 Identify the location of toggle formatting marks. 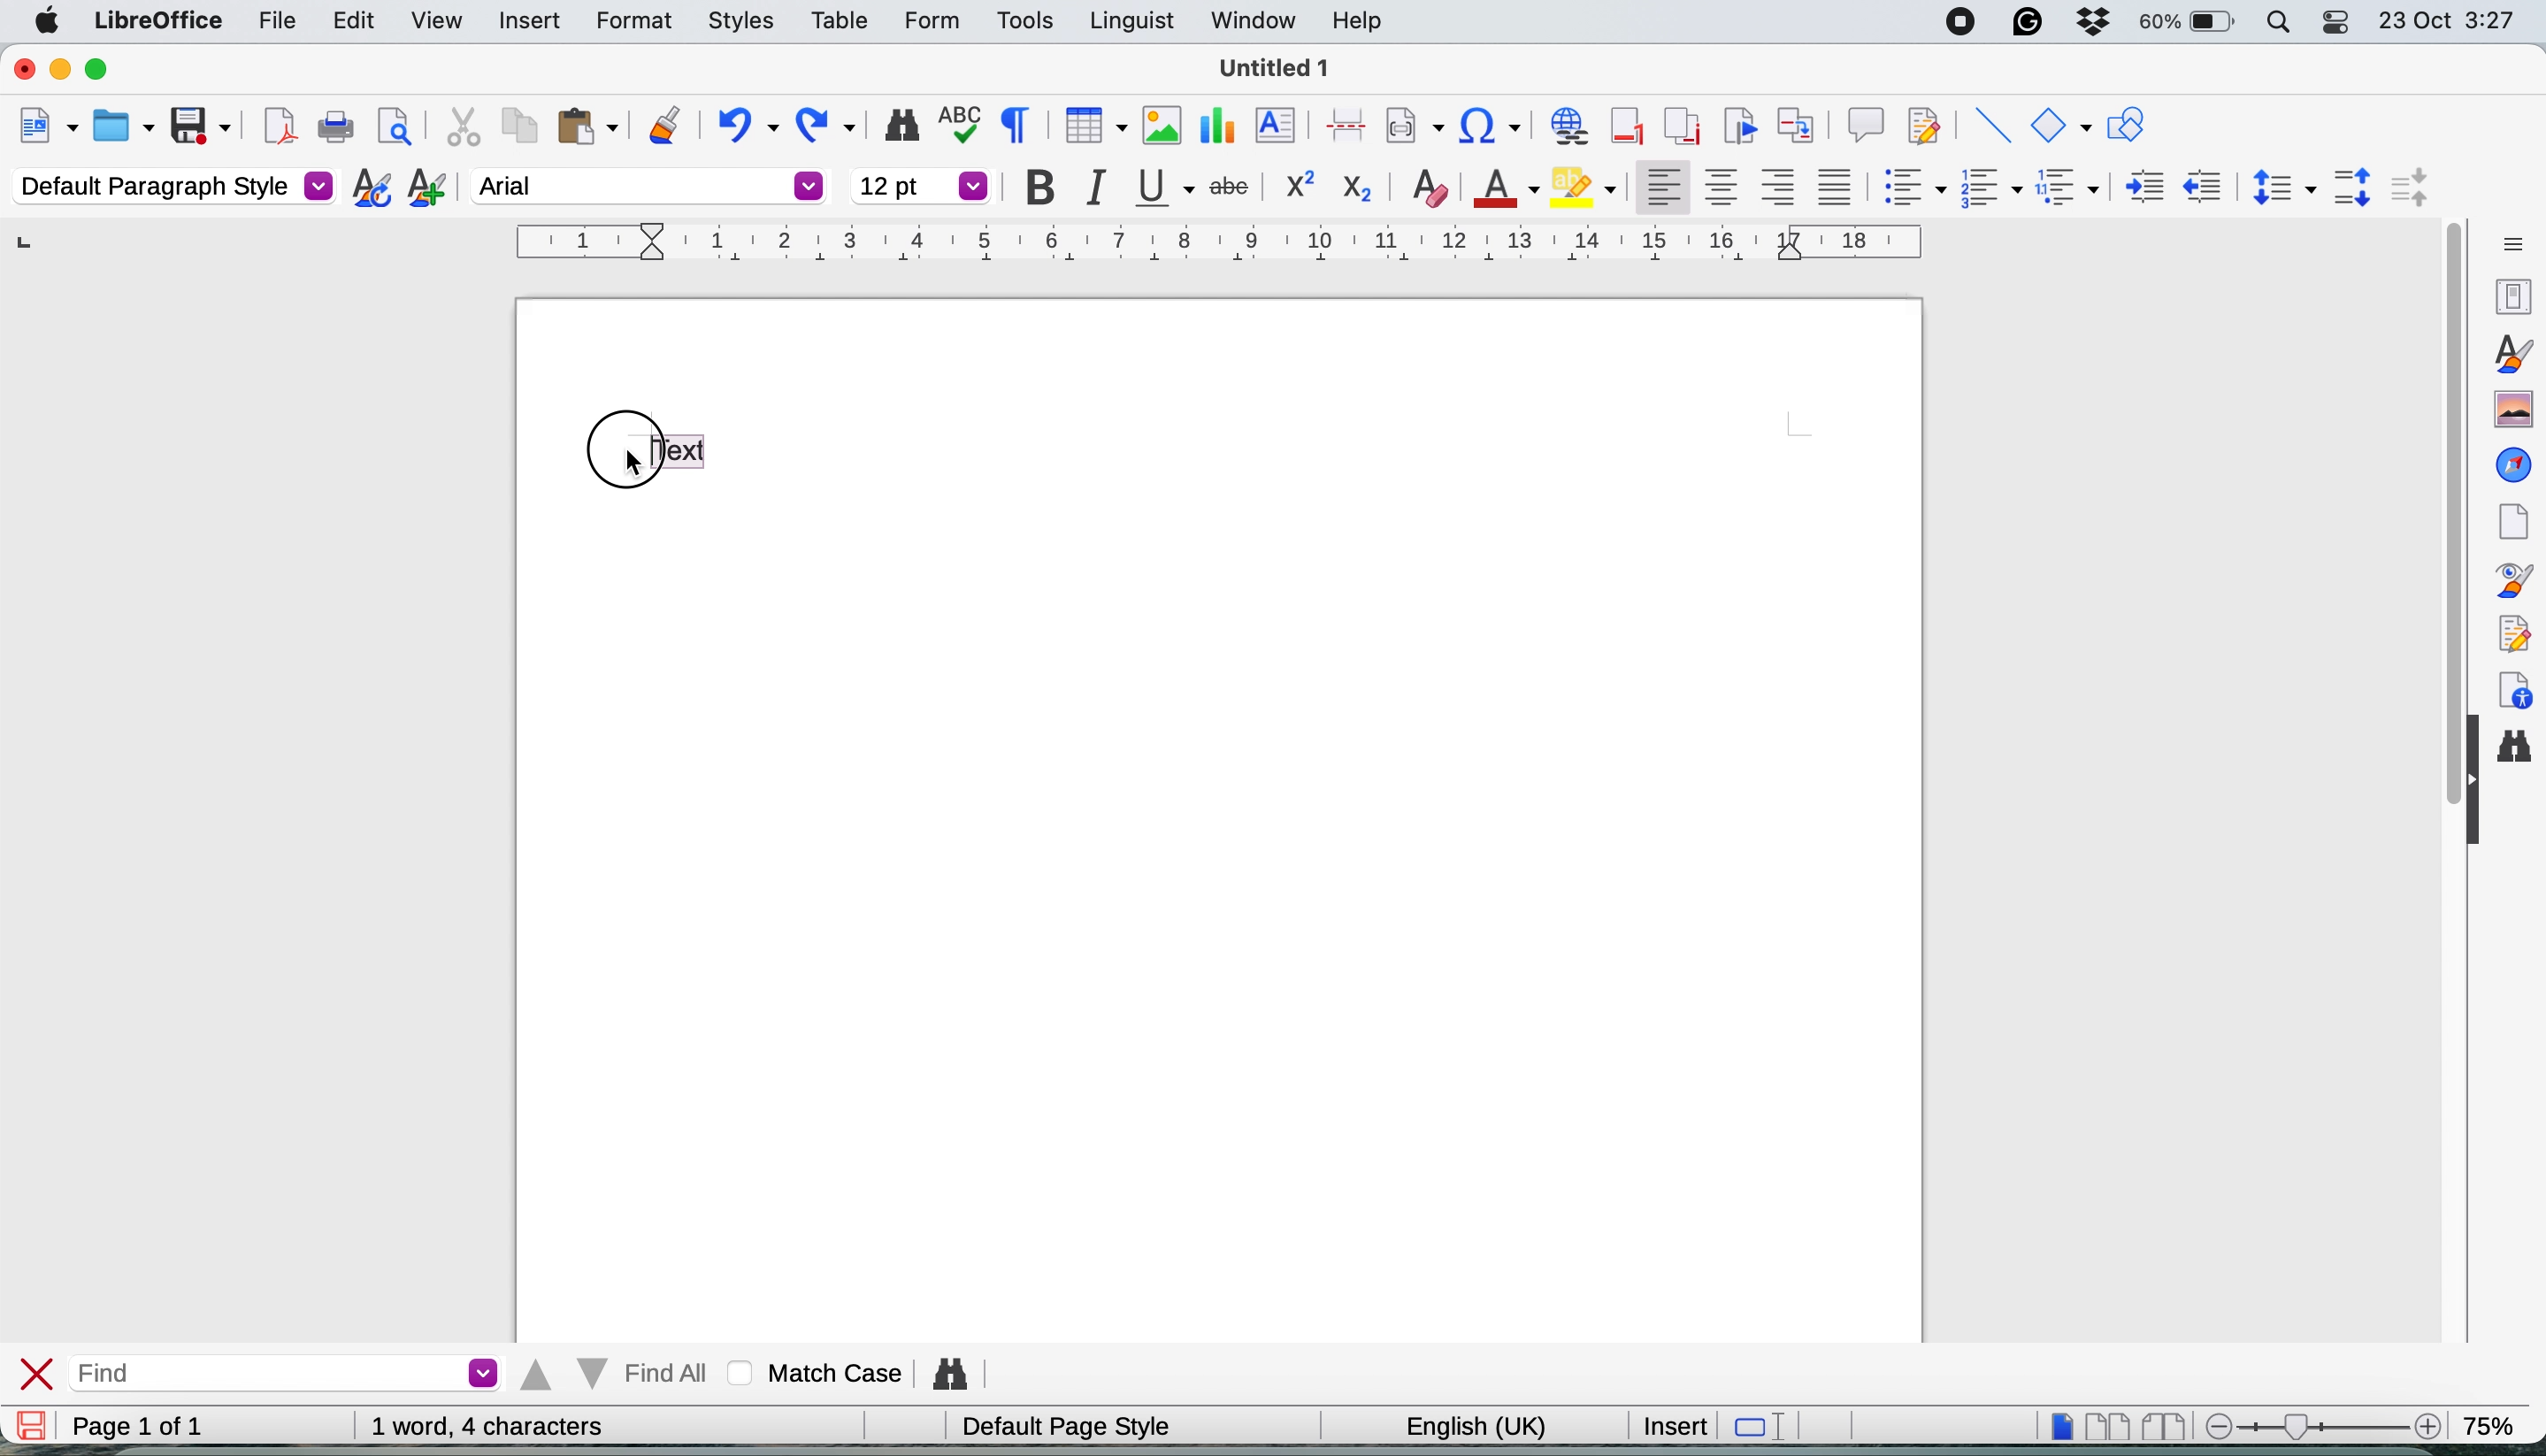
(1013, 126).